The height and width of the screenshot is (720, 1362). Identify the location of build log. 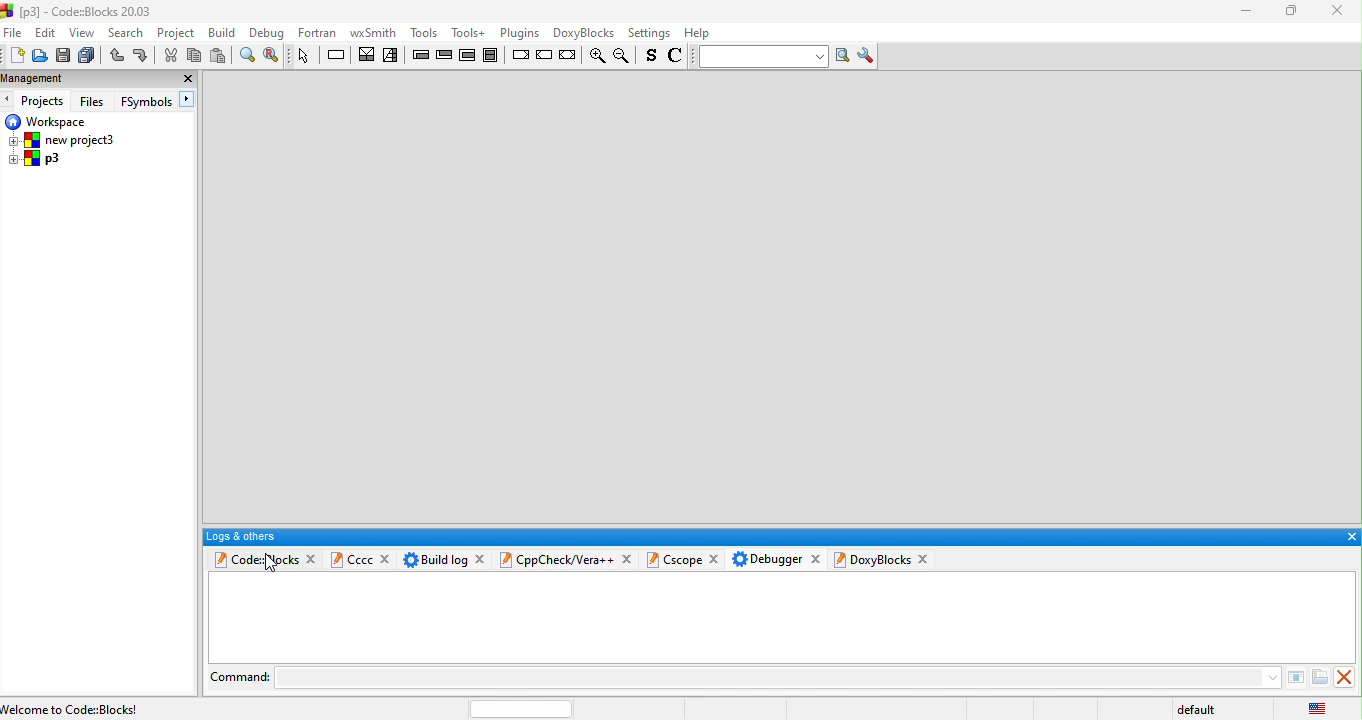
(433, 558).